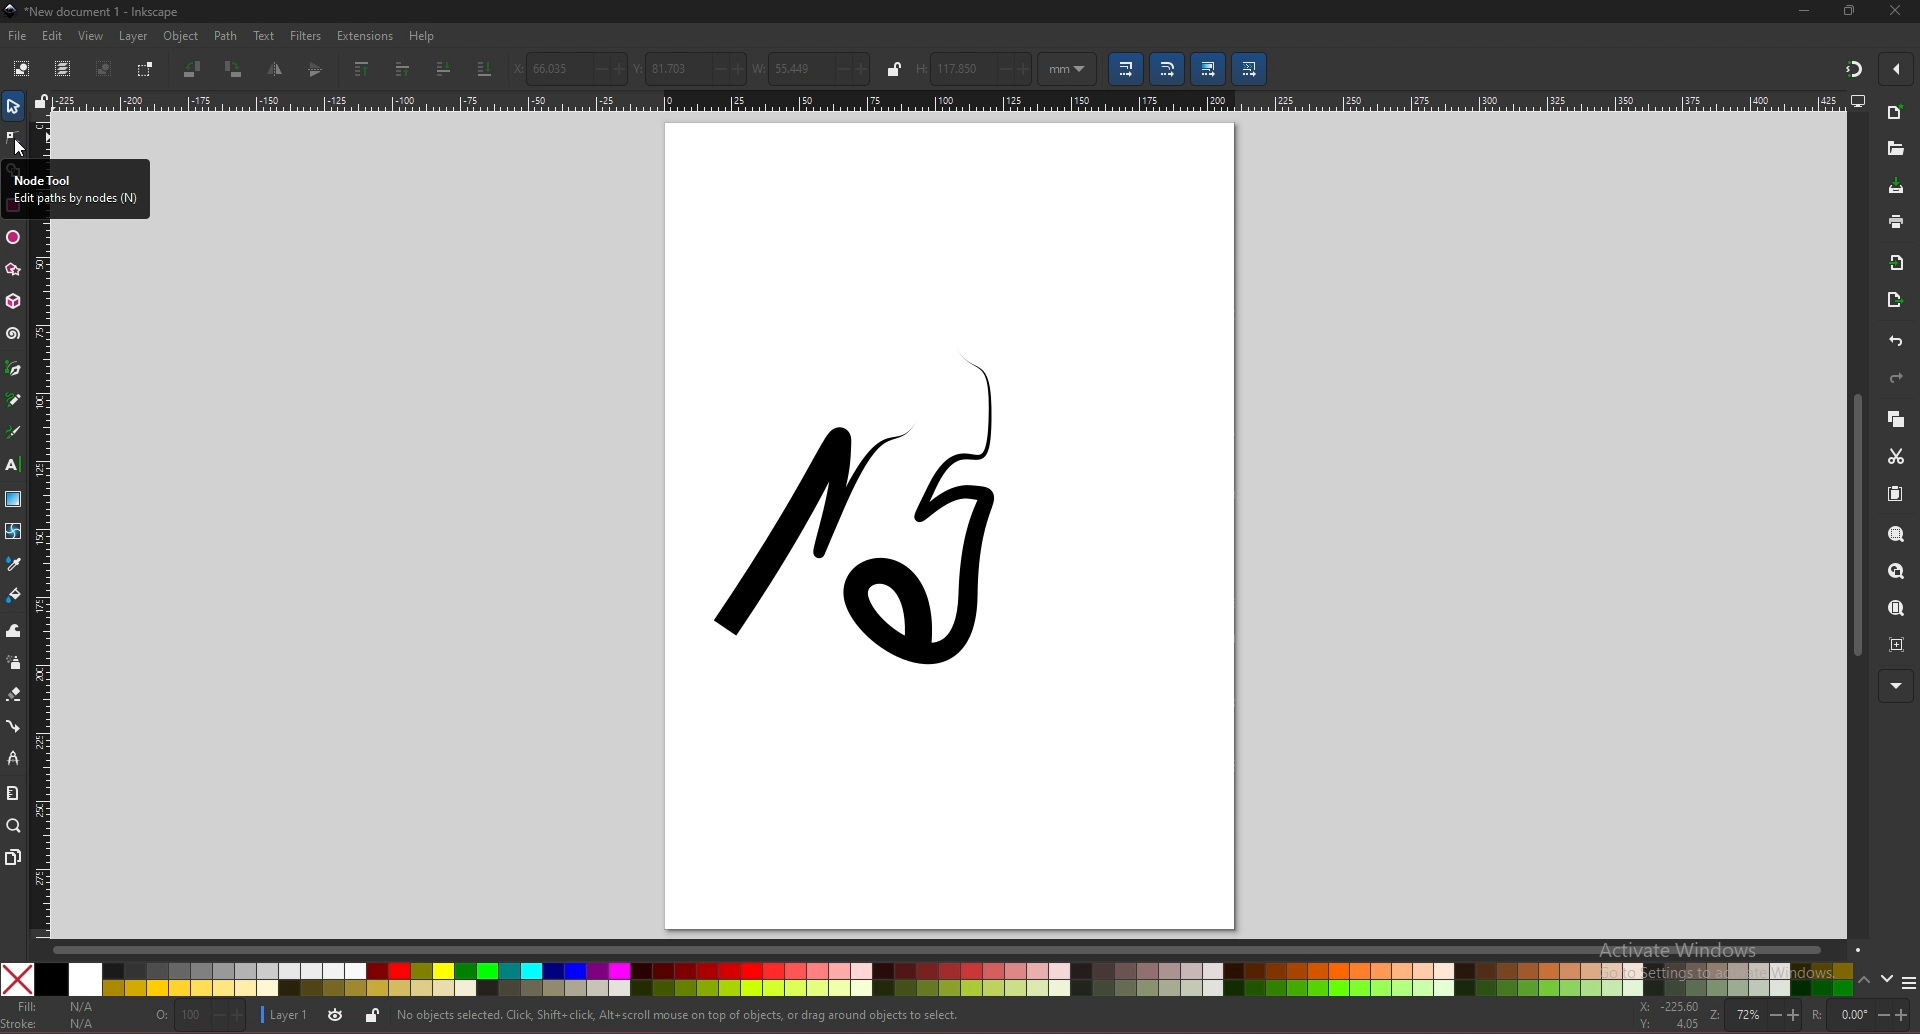  Describe the element at coordinates (16, 367) in the screenshot. I see `pen` at that location.